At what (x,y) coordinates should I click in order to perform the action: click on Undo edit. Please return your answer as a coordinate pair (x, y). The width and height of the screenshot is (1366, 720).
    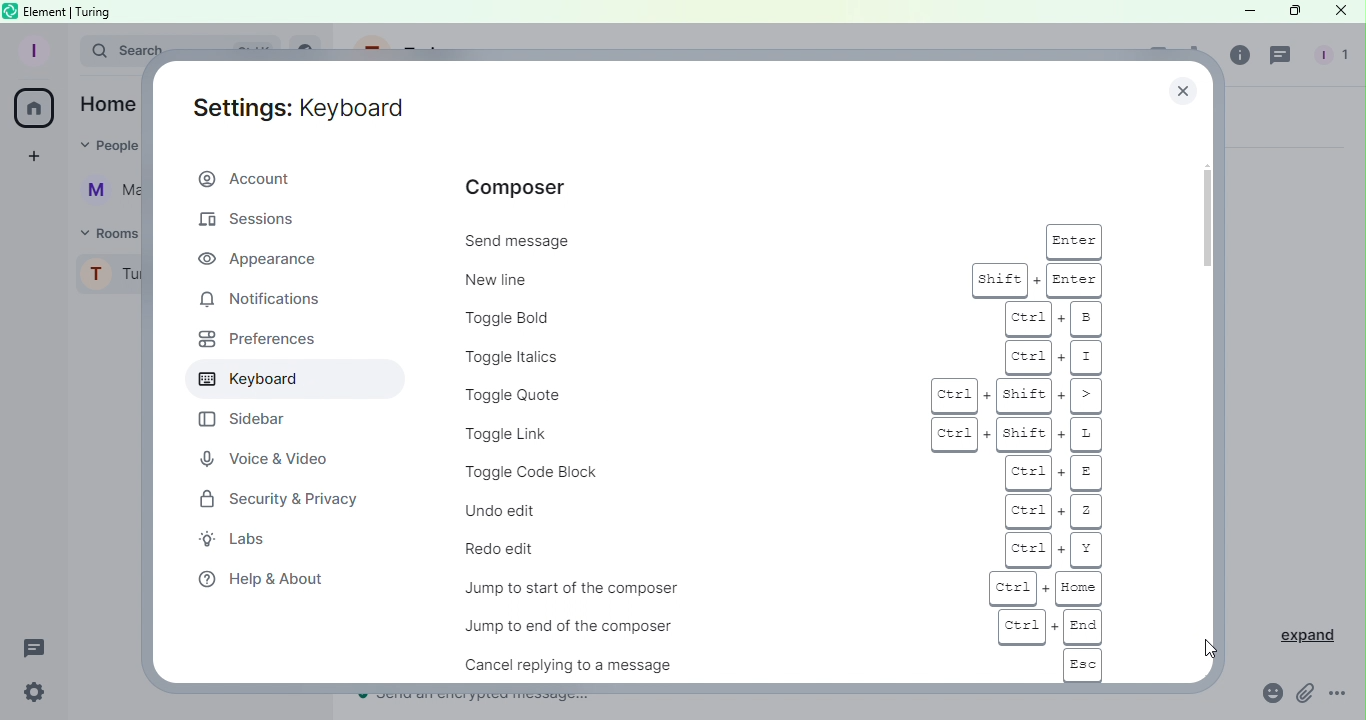
    Looking at the image, I should click on (643, 511).